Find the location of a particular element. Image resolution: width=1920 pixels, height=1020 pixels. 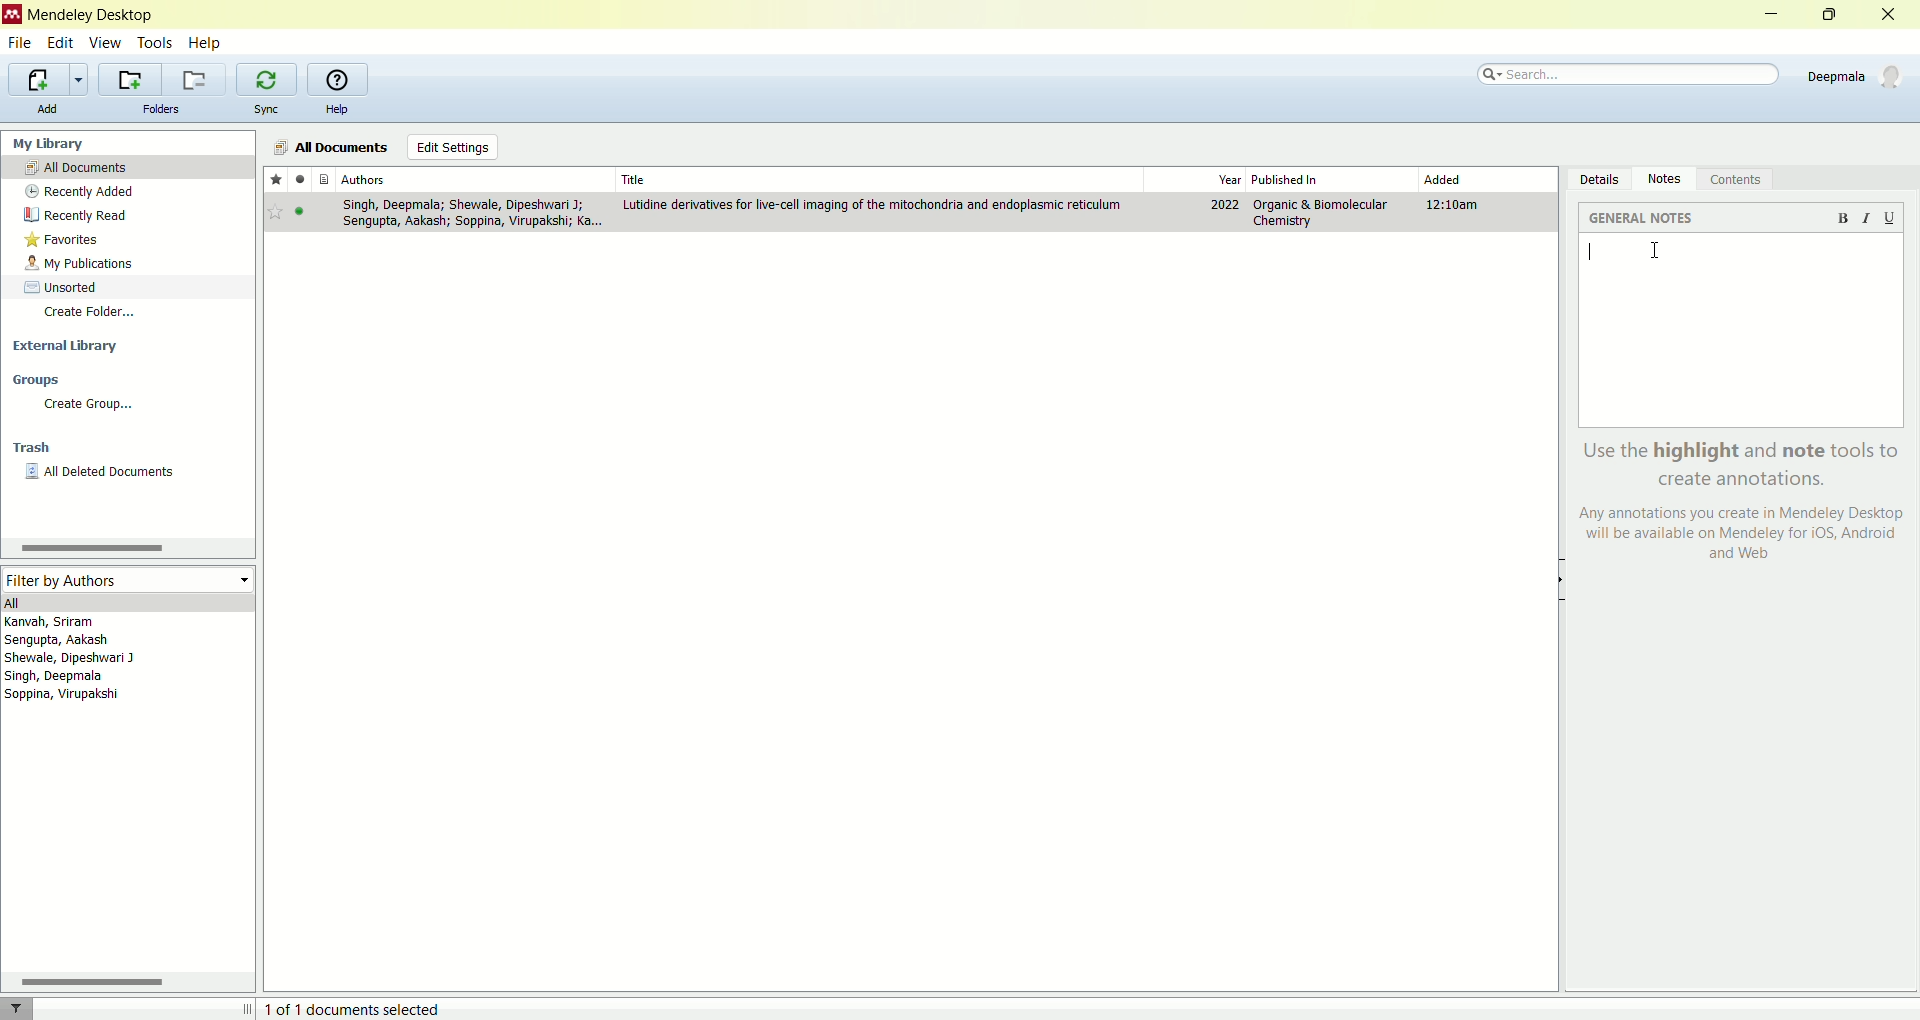

added is located at coordinates (1444, 180).